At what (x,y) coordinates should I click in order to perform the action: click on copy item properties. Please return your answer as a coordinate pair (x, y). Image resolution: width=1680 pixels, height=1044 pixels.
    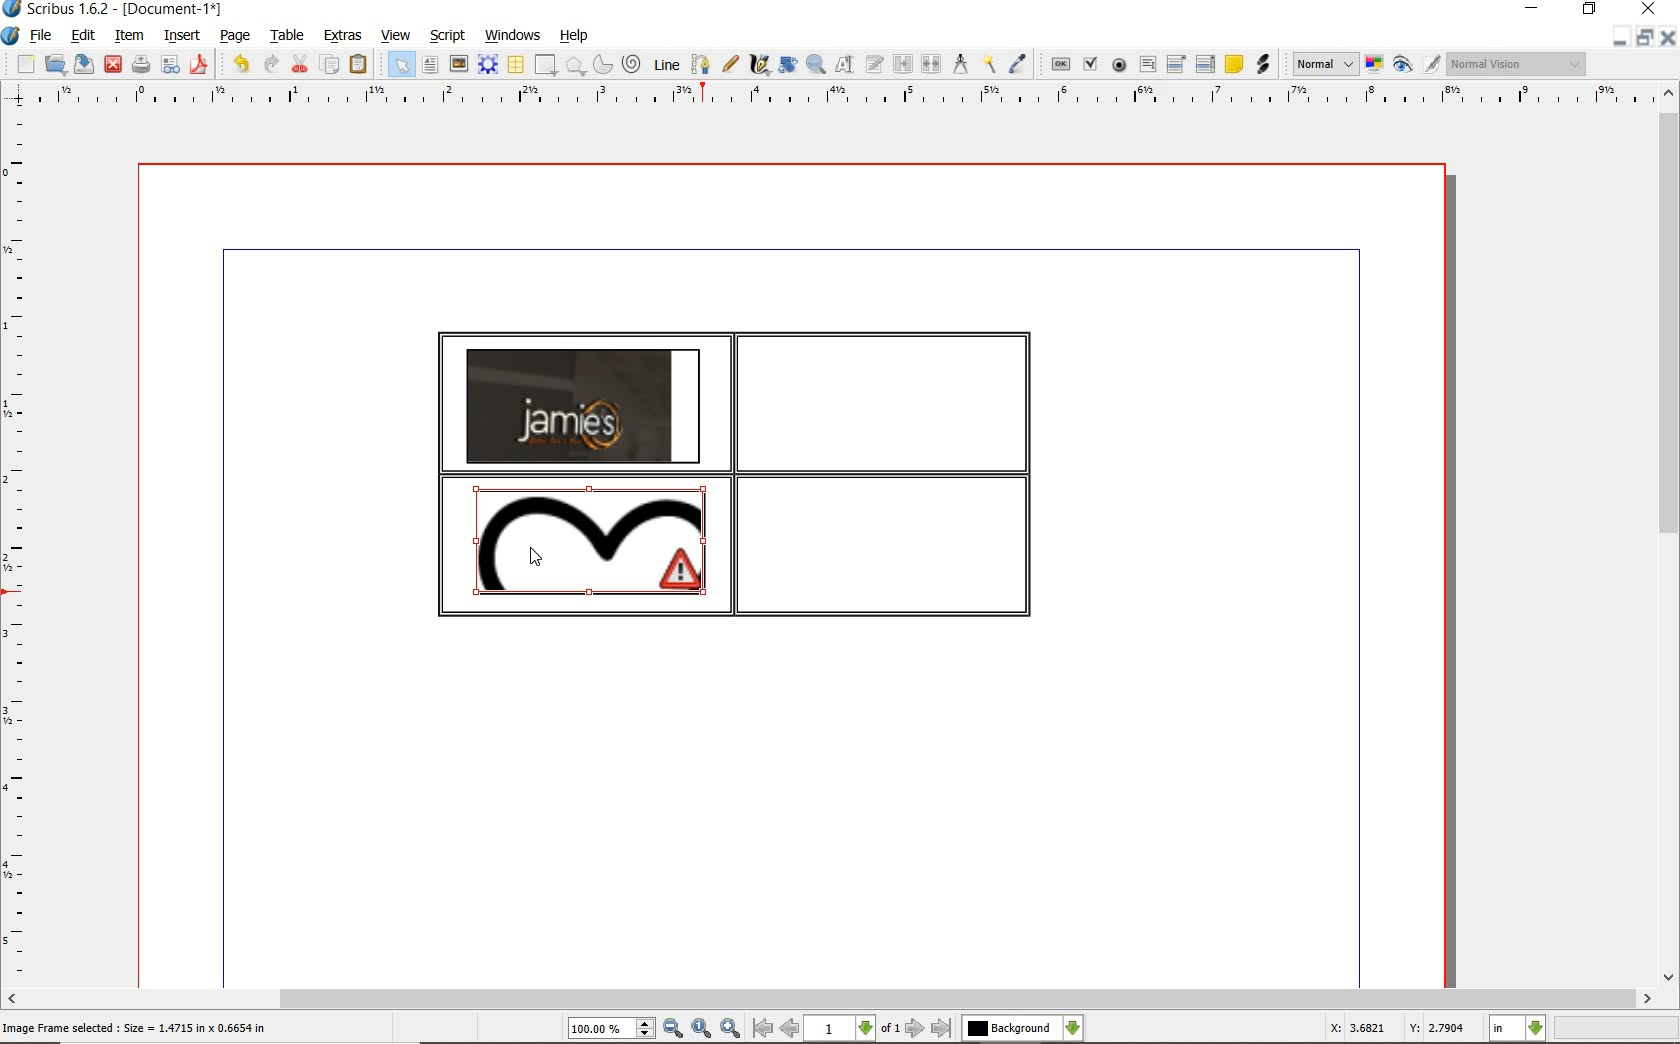
    Looking at the image, I should click on (988, 65).